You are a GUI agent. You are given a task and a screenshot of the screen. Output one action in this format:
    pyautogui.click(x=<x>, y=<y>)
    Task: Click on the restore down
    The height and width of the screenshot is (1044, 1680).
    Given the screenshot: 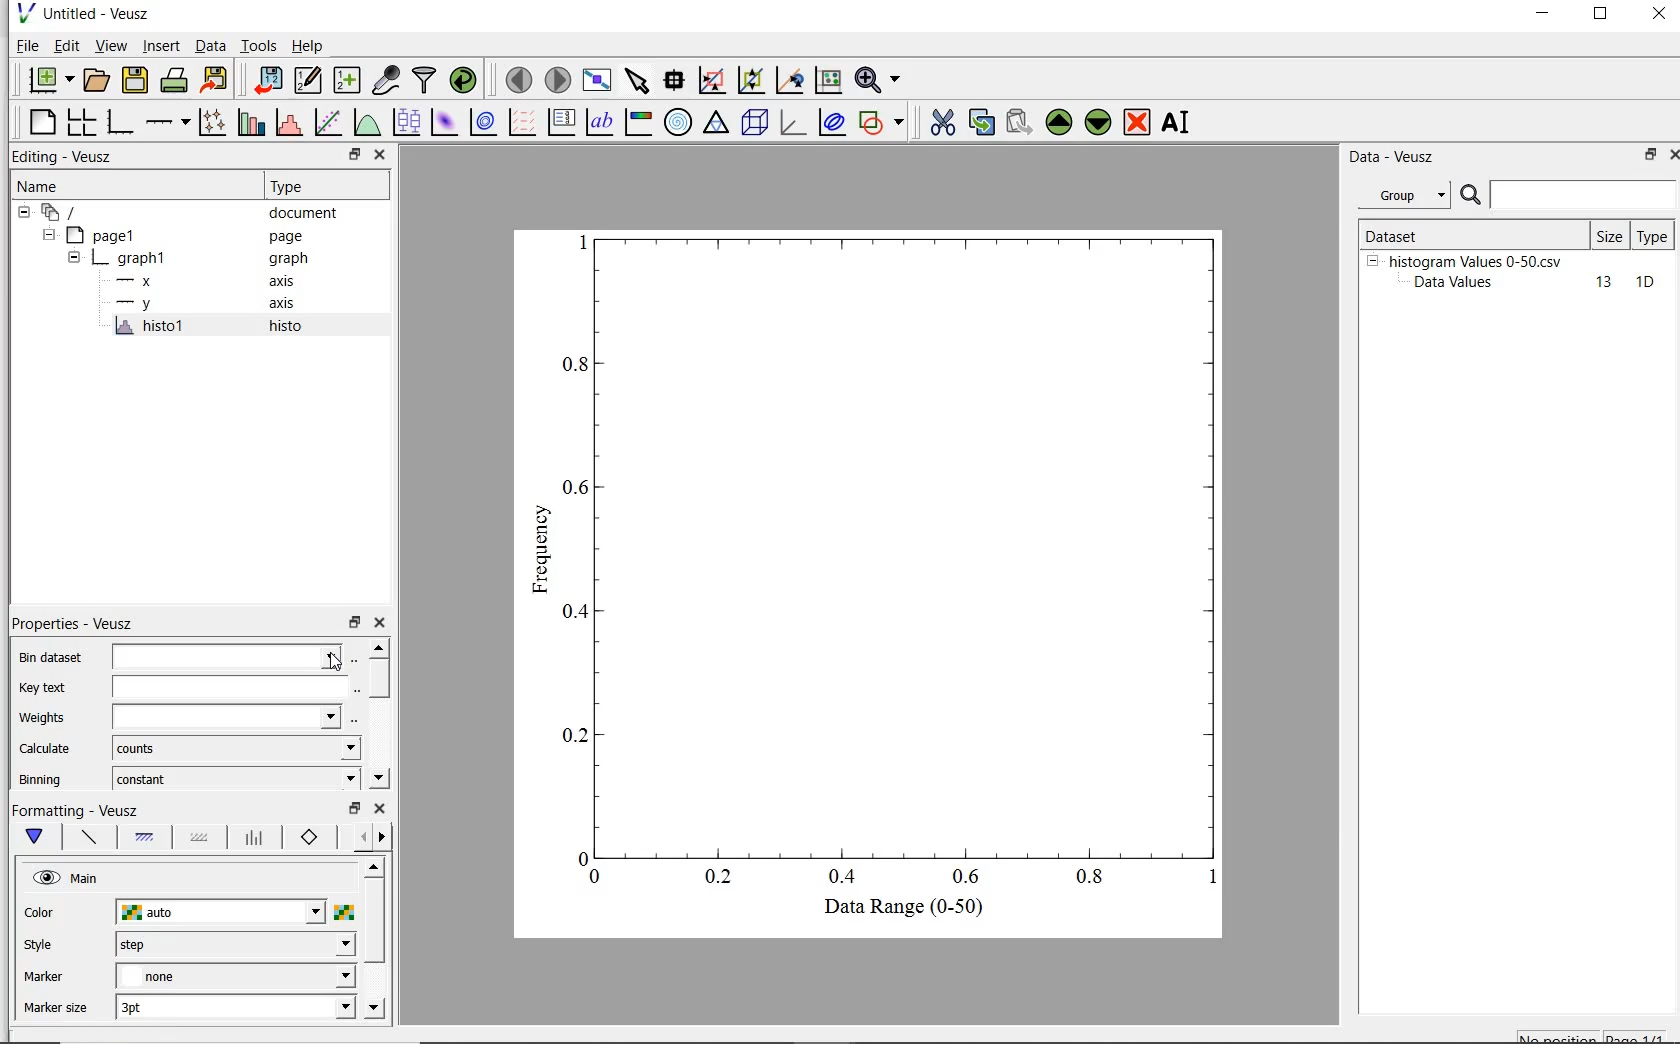 What is the action you would take?
    pyautogui.click(x=1644, y=156)
    